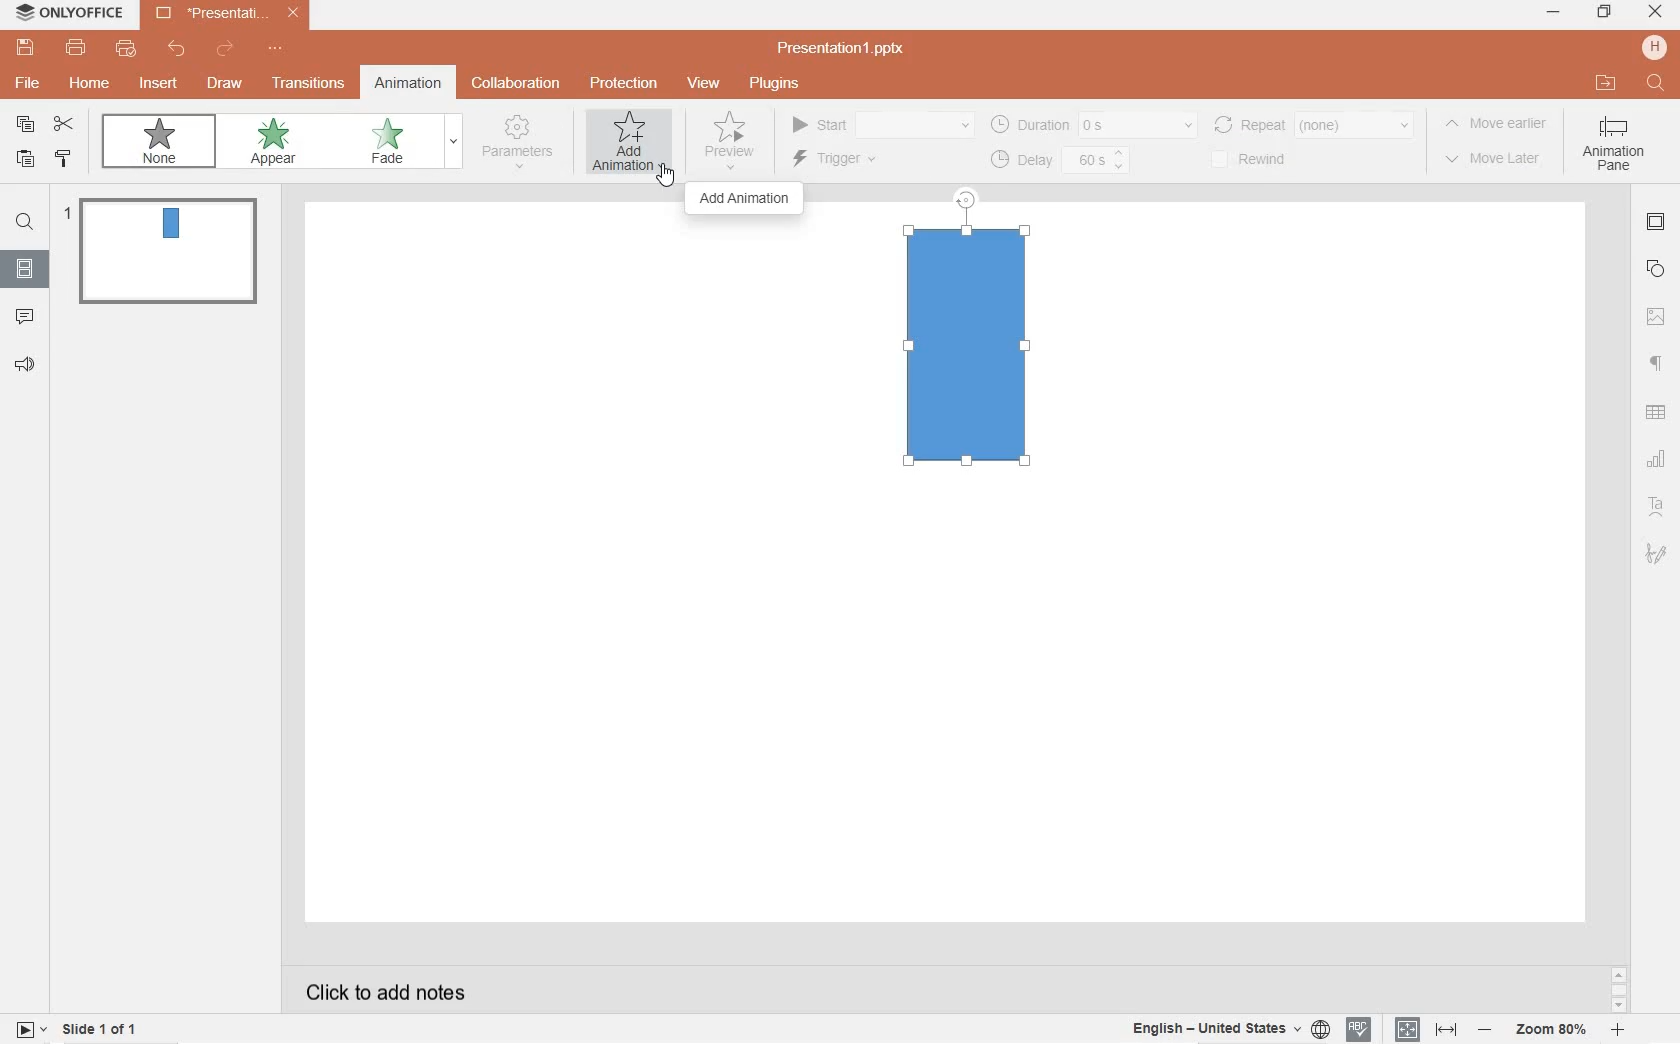 This screenshot has width=1680, height=1044. I want to click on animation, so click(409, 84).